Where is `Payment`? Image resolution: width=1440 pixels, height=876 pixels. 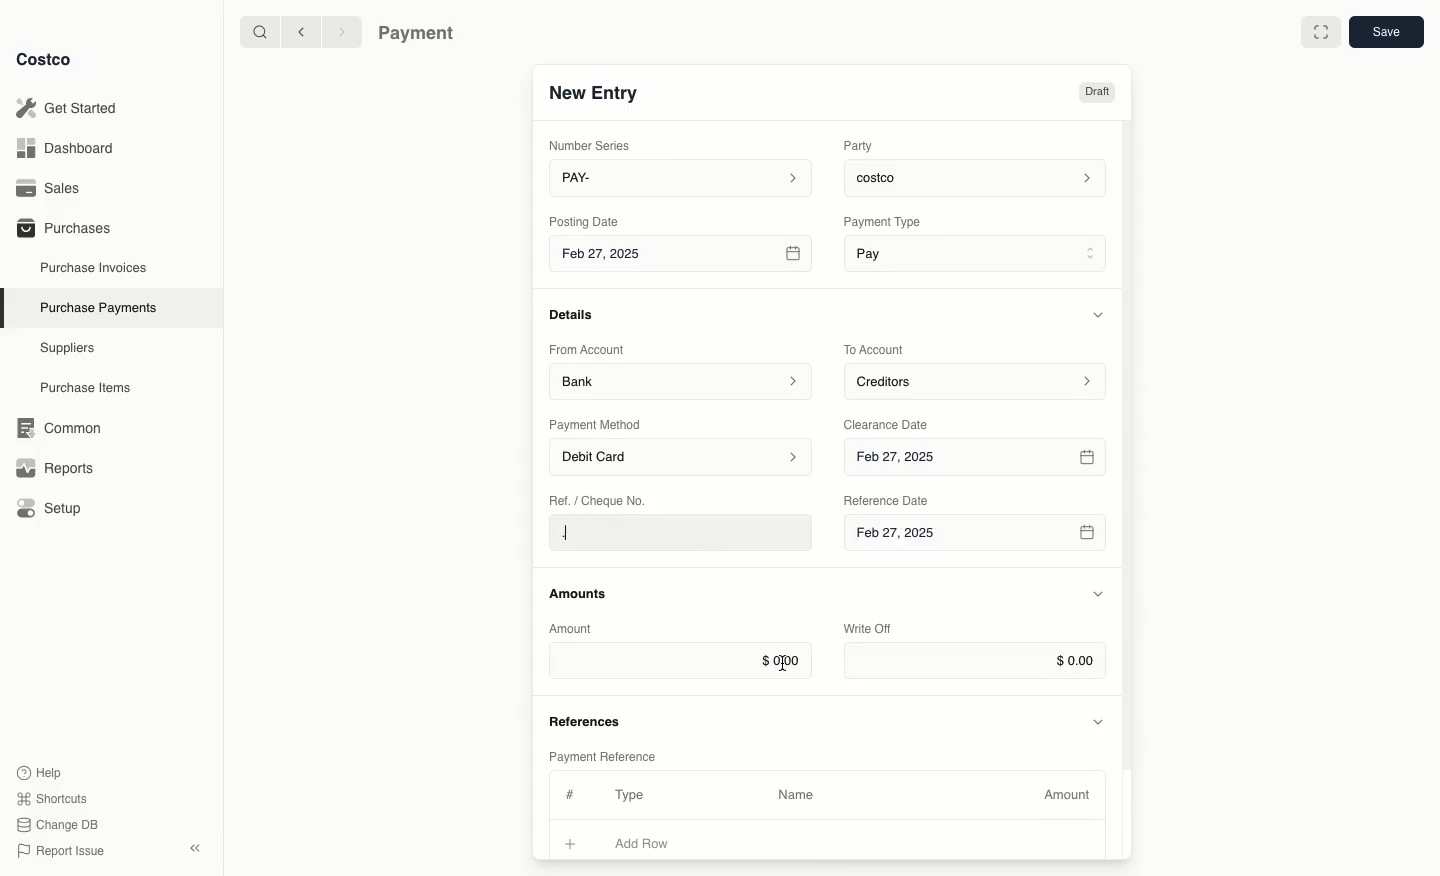 Payment is located at coordinates (421, 35).